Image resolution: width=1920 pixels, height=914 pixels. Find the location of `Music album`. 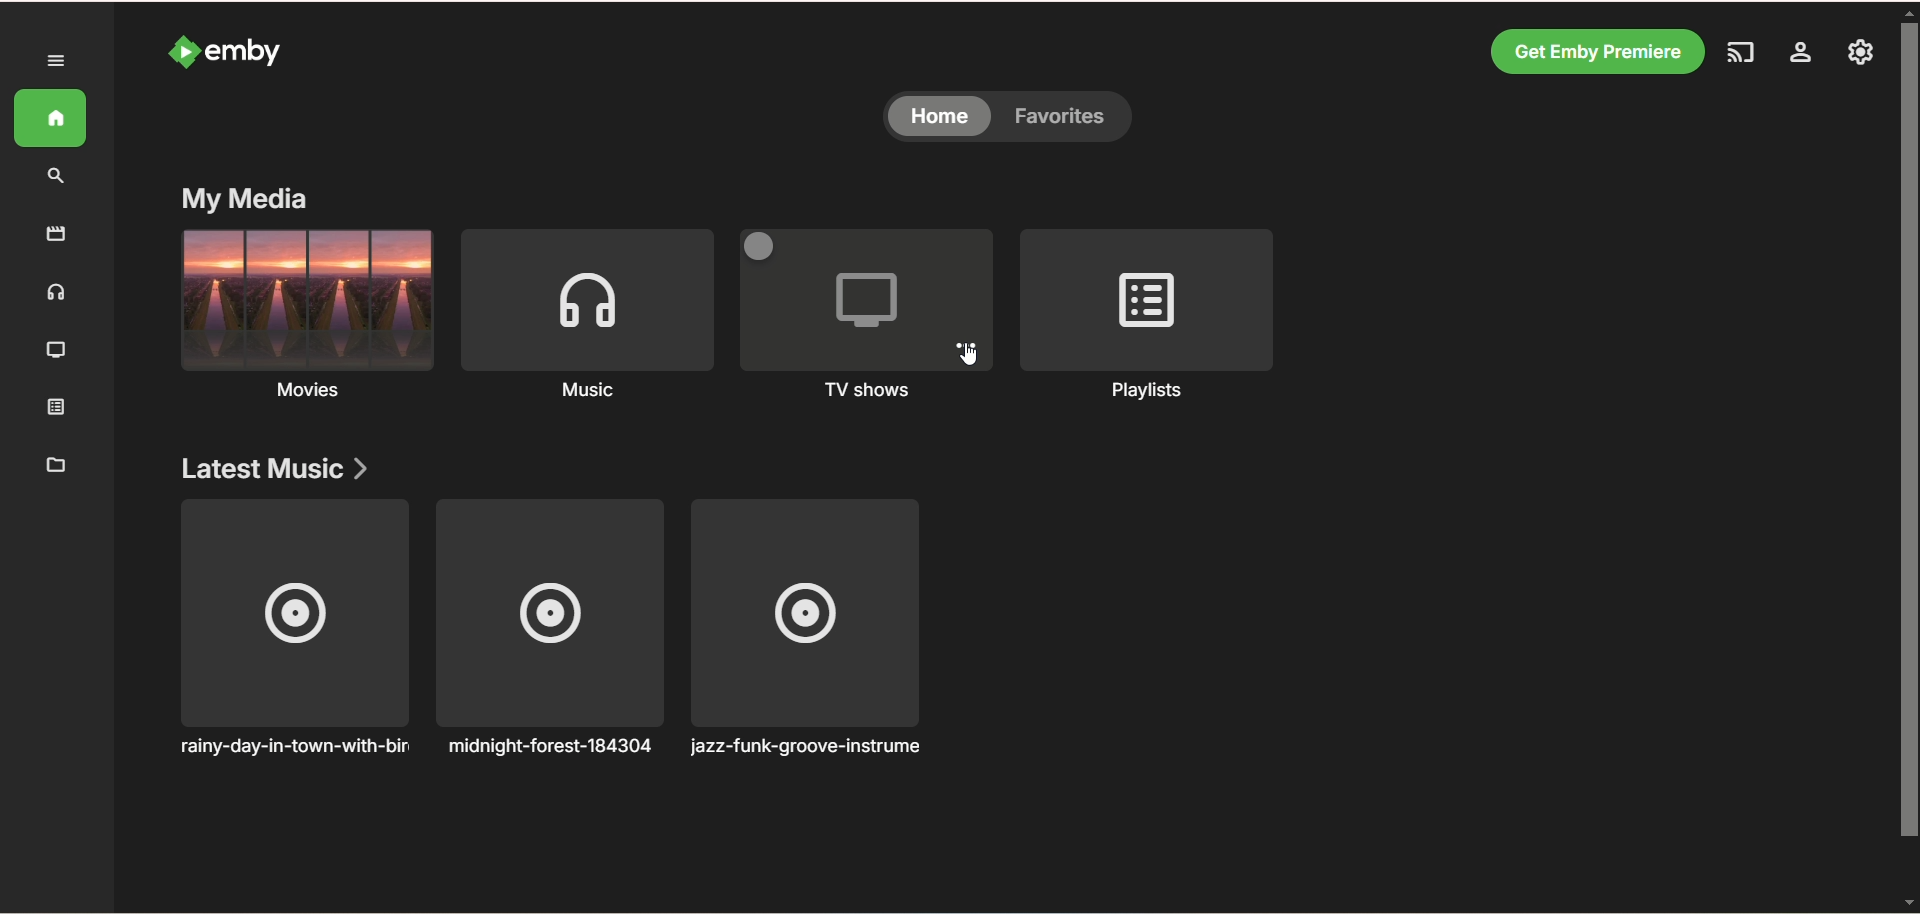

Music album is located at coordinates (550, 628).